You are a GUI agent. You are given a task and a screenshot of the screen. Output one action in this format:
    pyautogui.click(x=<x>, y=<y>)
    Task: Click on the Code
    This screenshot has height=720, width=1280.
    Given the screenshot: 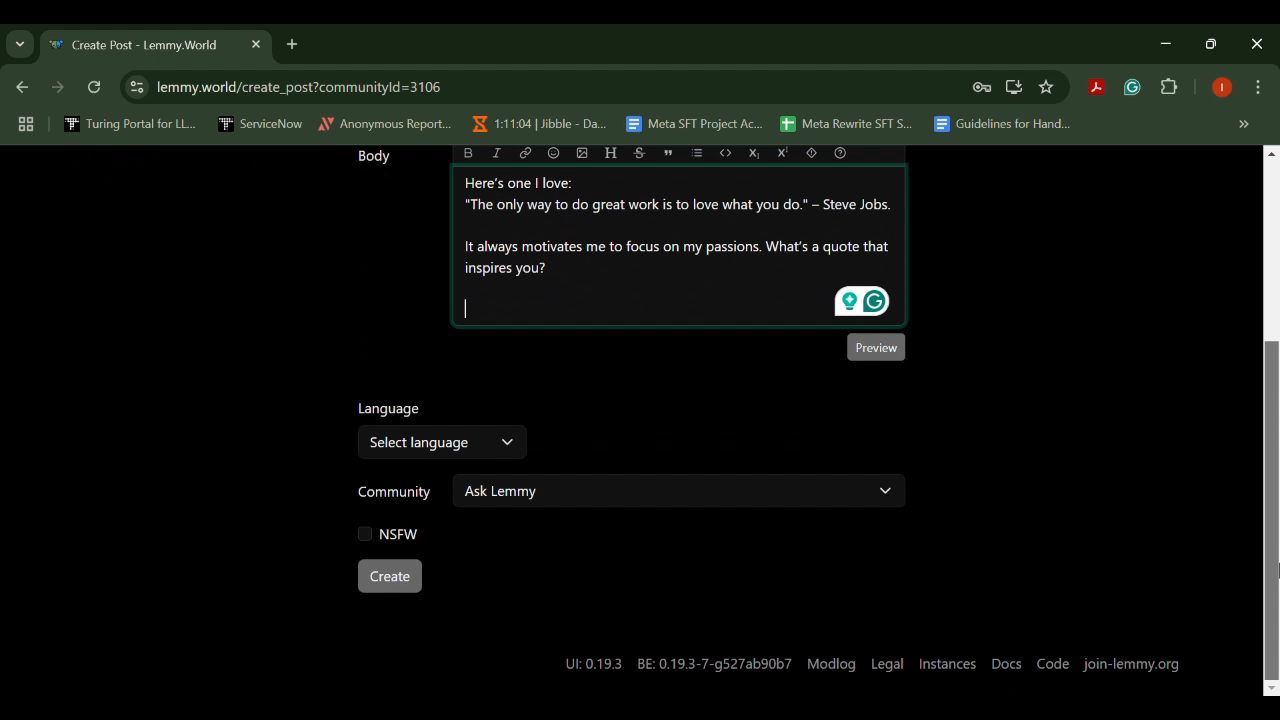 What is the action you would take?
    pyautogui.click(x=1054, y=665)
    